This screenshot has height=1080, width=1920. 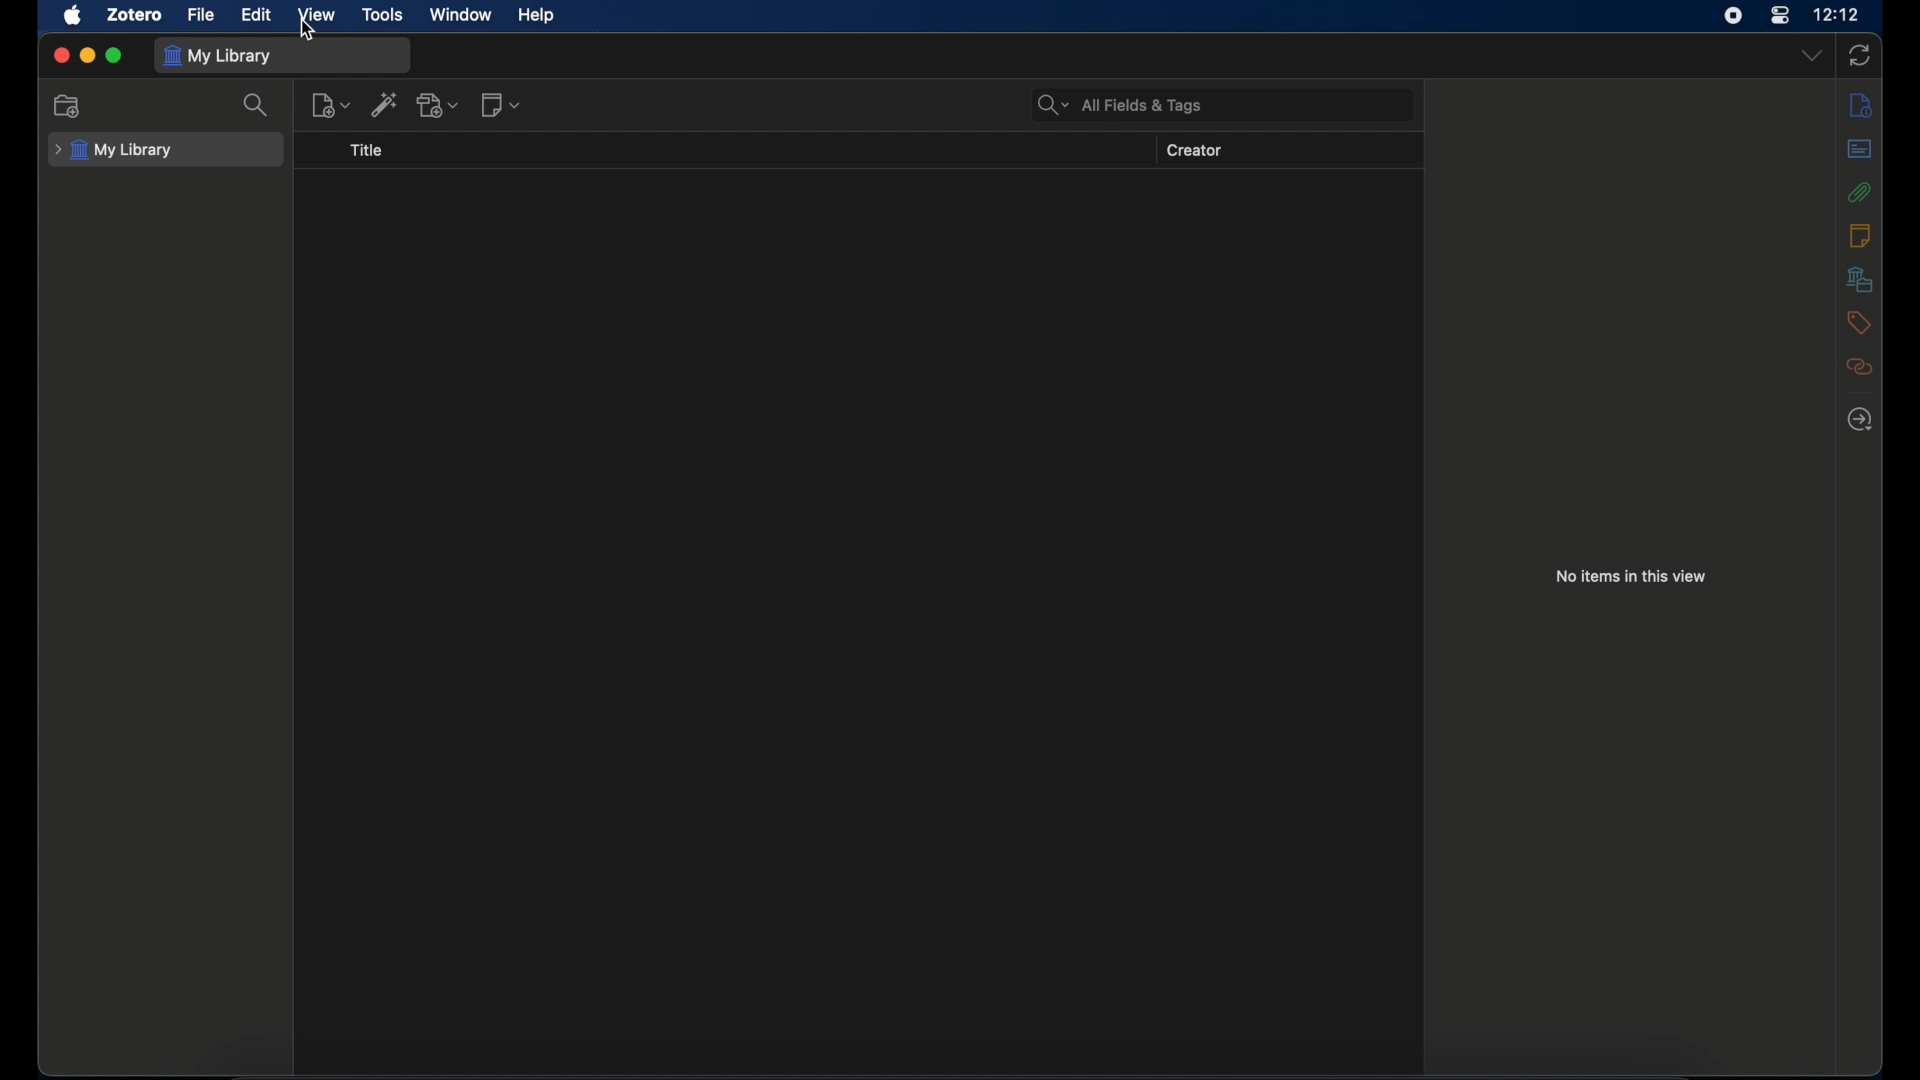 I want to click on cursor, so click(x=308, y=31).